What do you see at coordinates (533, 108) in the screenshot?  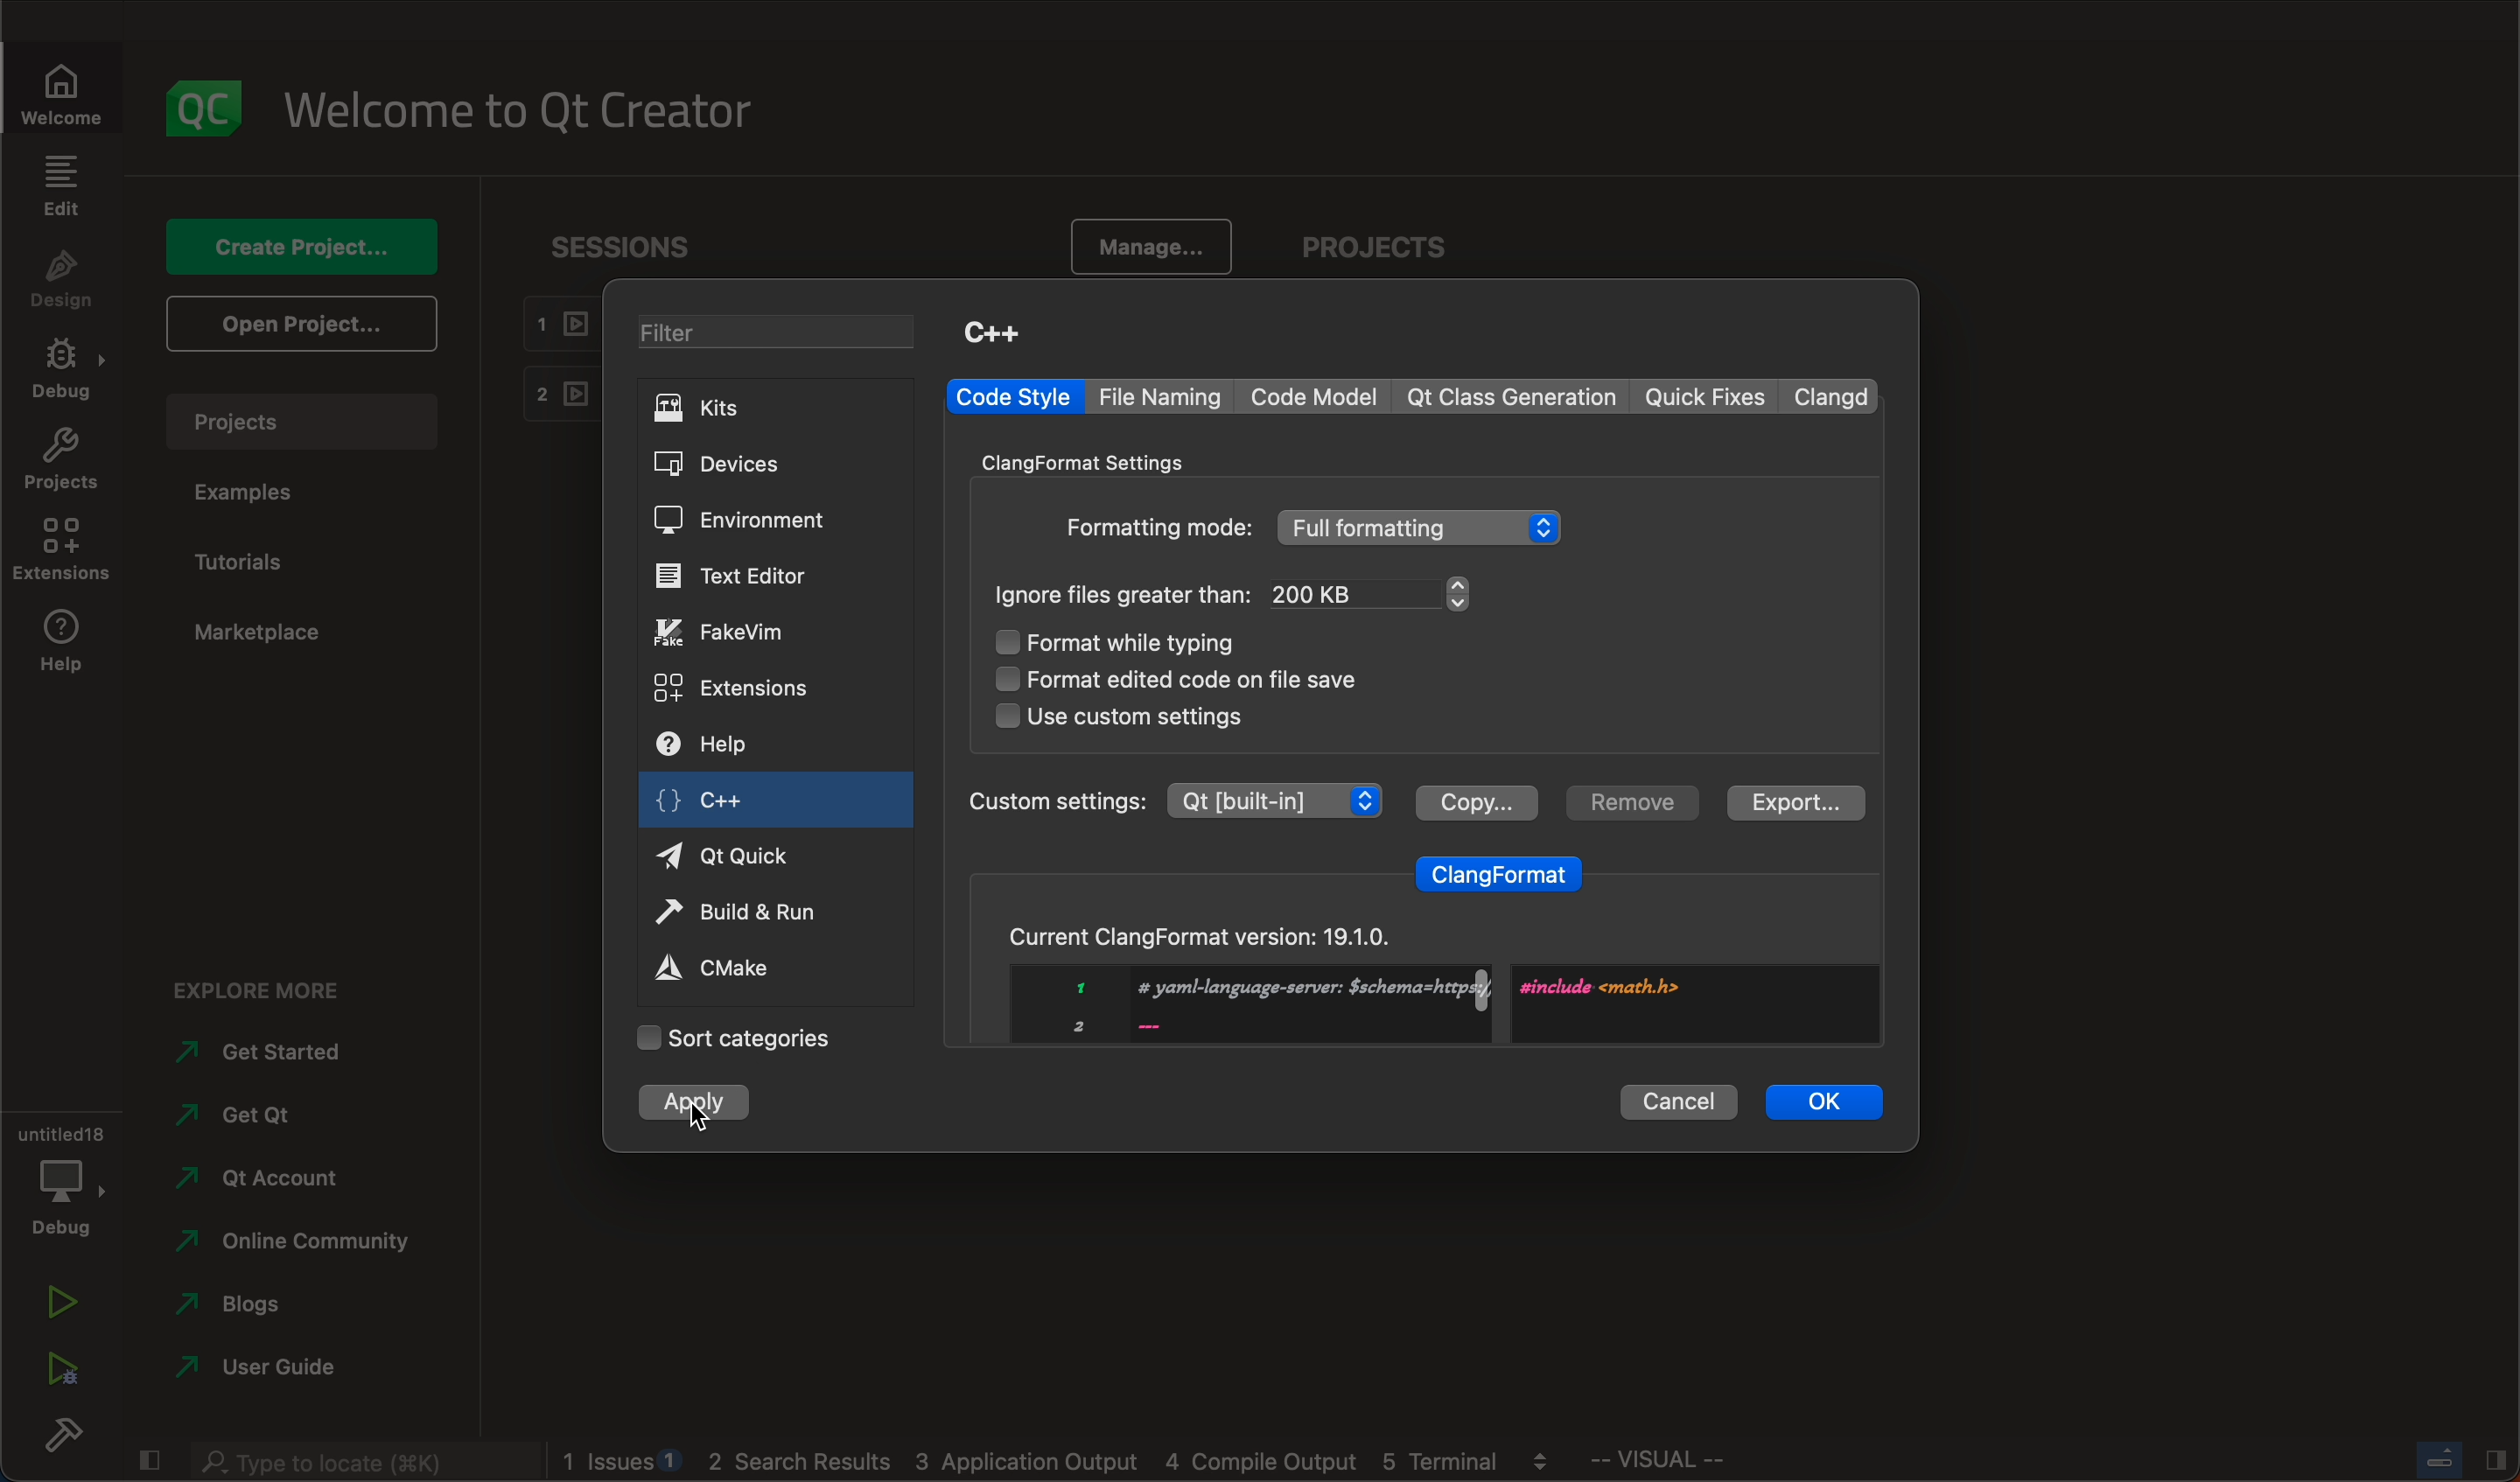 I see `welcome` at bounding box center [533, 108].